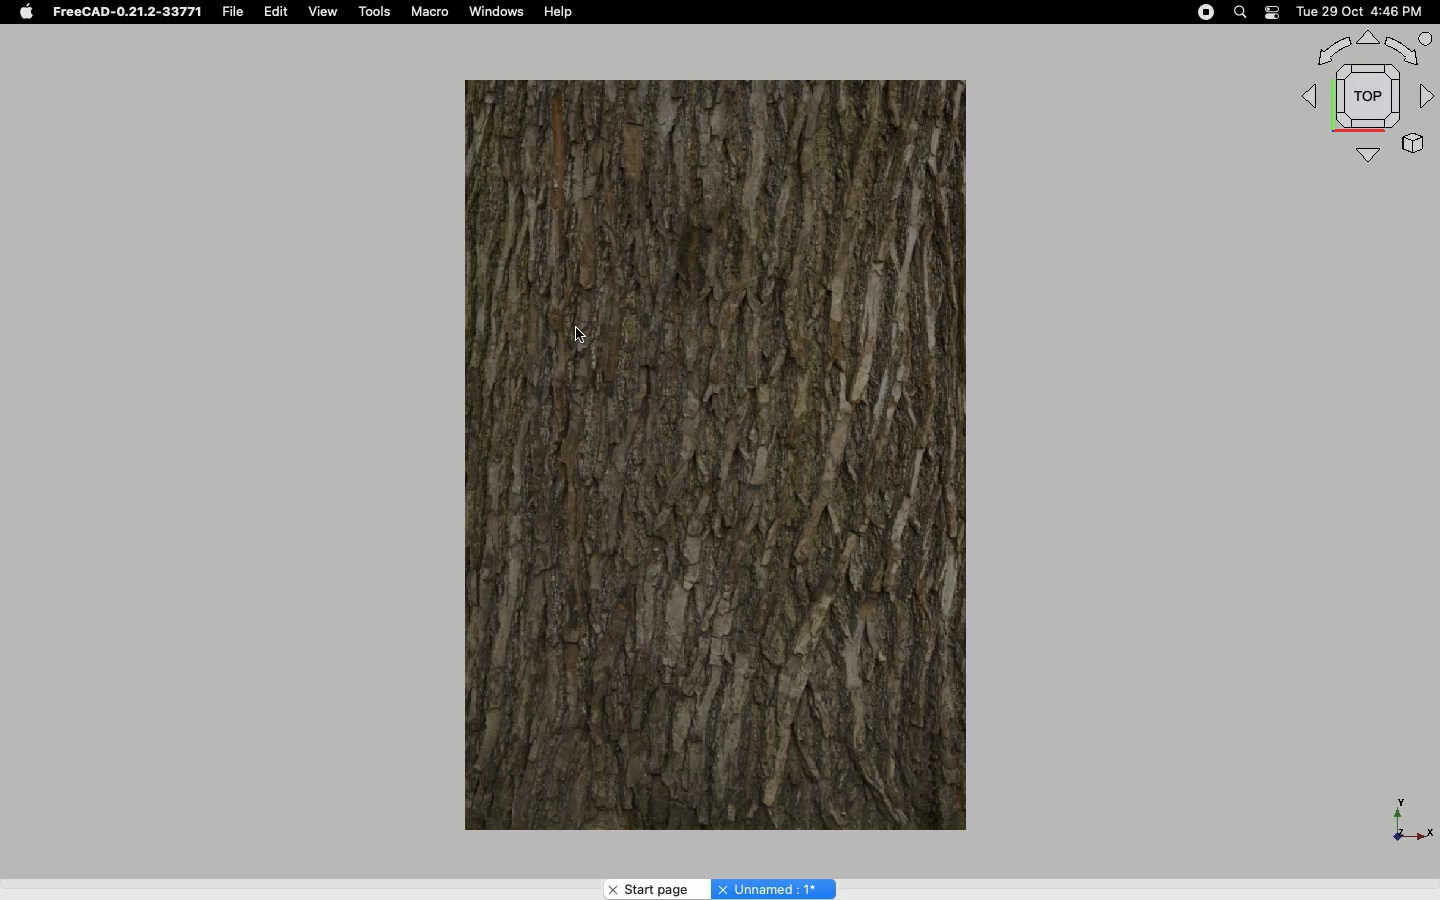 The height and width of the screenshot is (900, 1440). I want to click on Object, so click(716, 450).